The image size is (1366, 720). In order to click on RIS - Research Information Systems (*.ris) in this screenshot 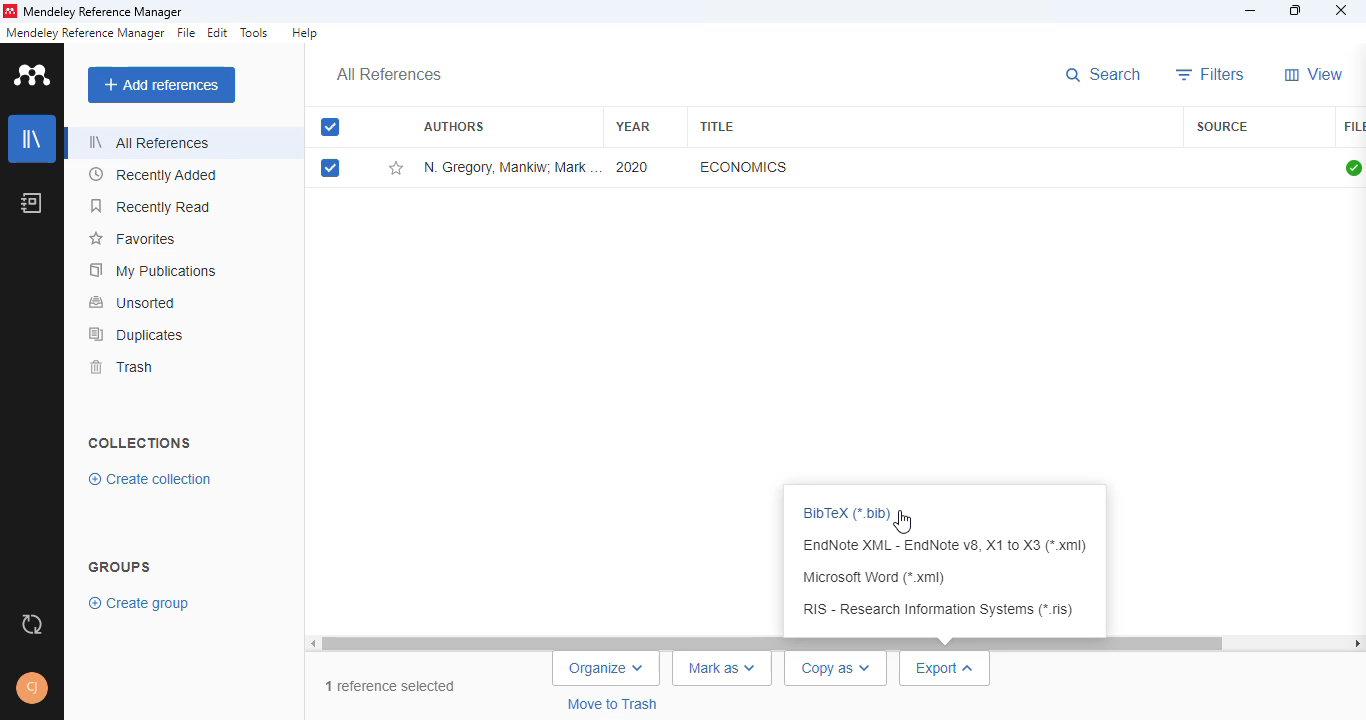, I will do `click(938, 609)`.